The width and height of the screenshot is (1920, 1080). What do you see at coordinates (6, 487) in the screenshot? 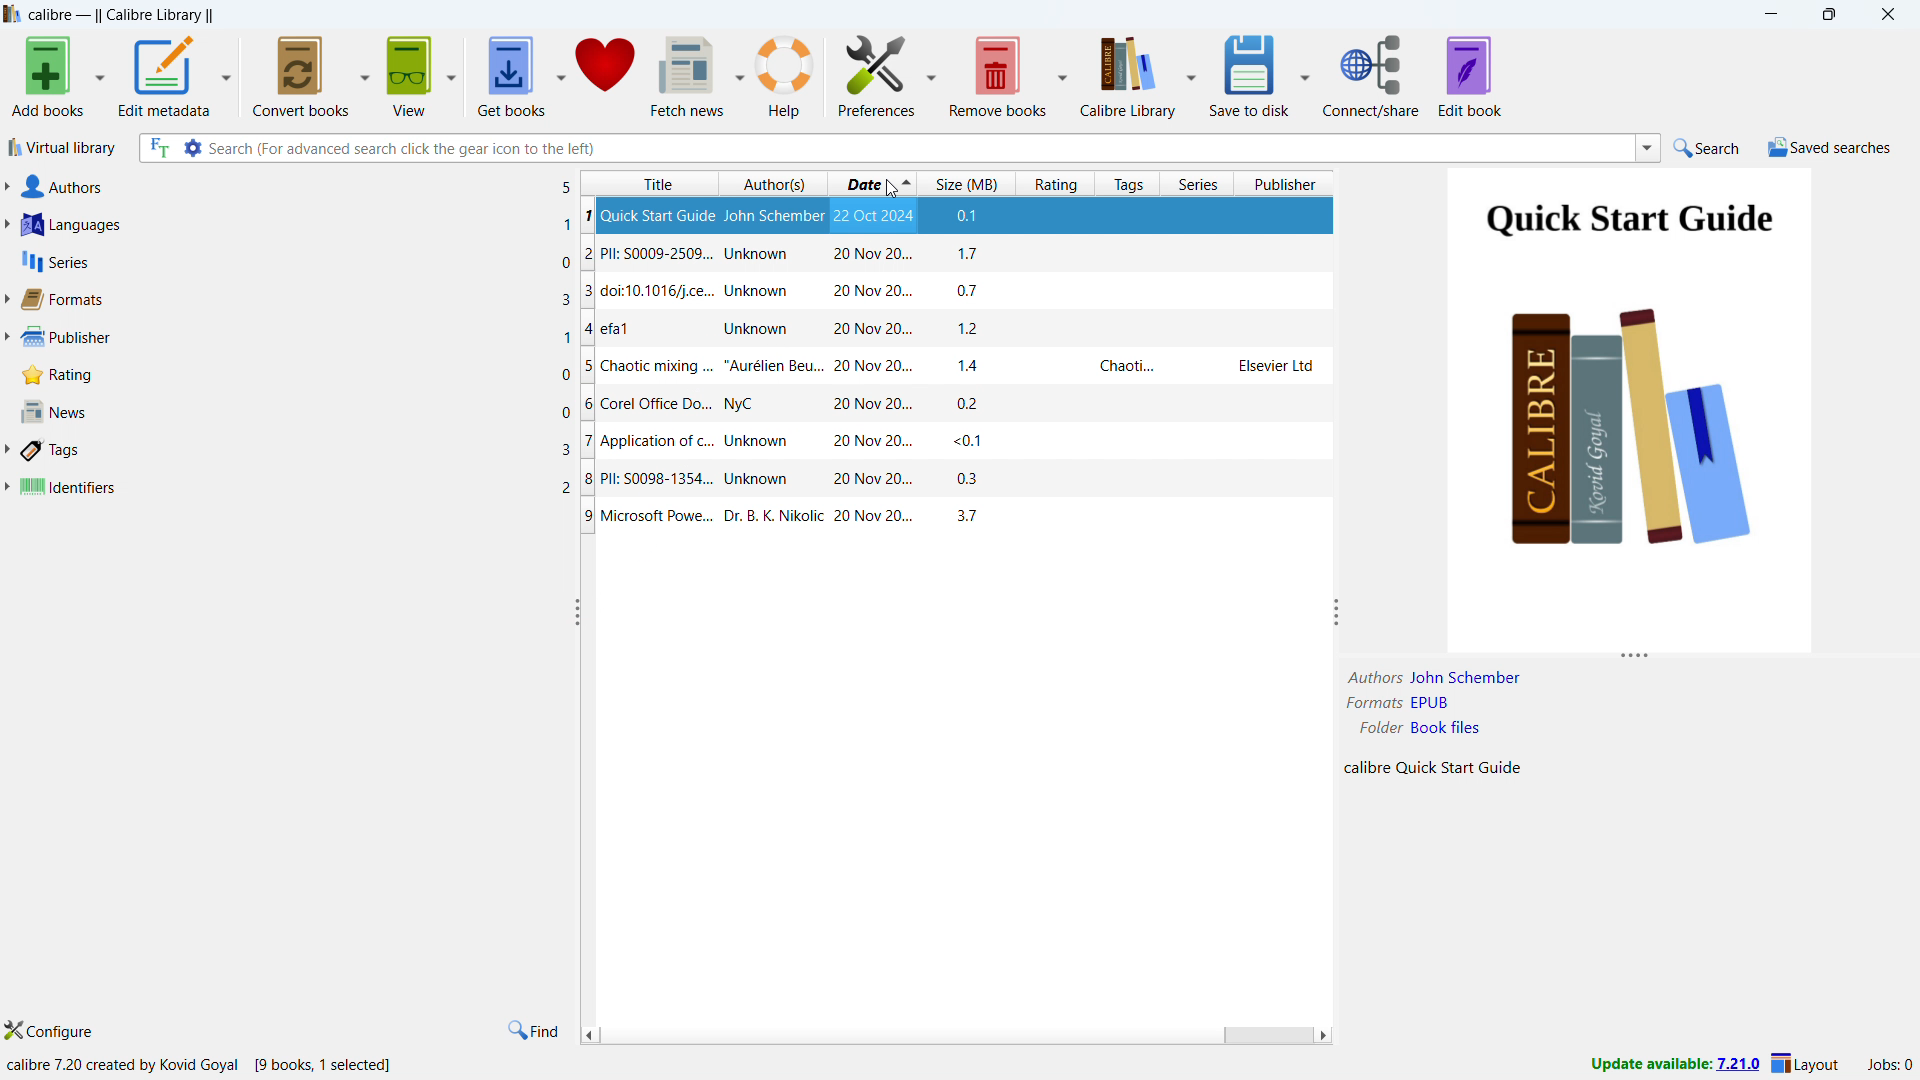
I see `expand identifiers` at bounding box center [6, 487].